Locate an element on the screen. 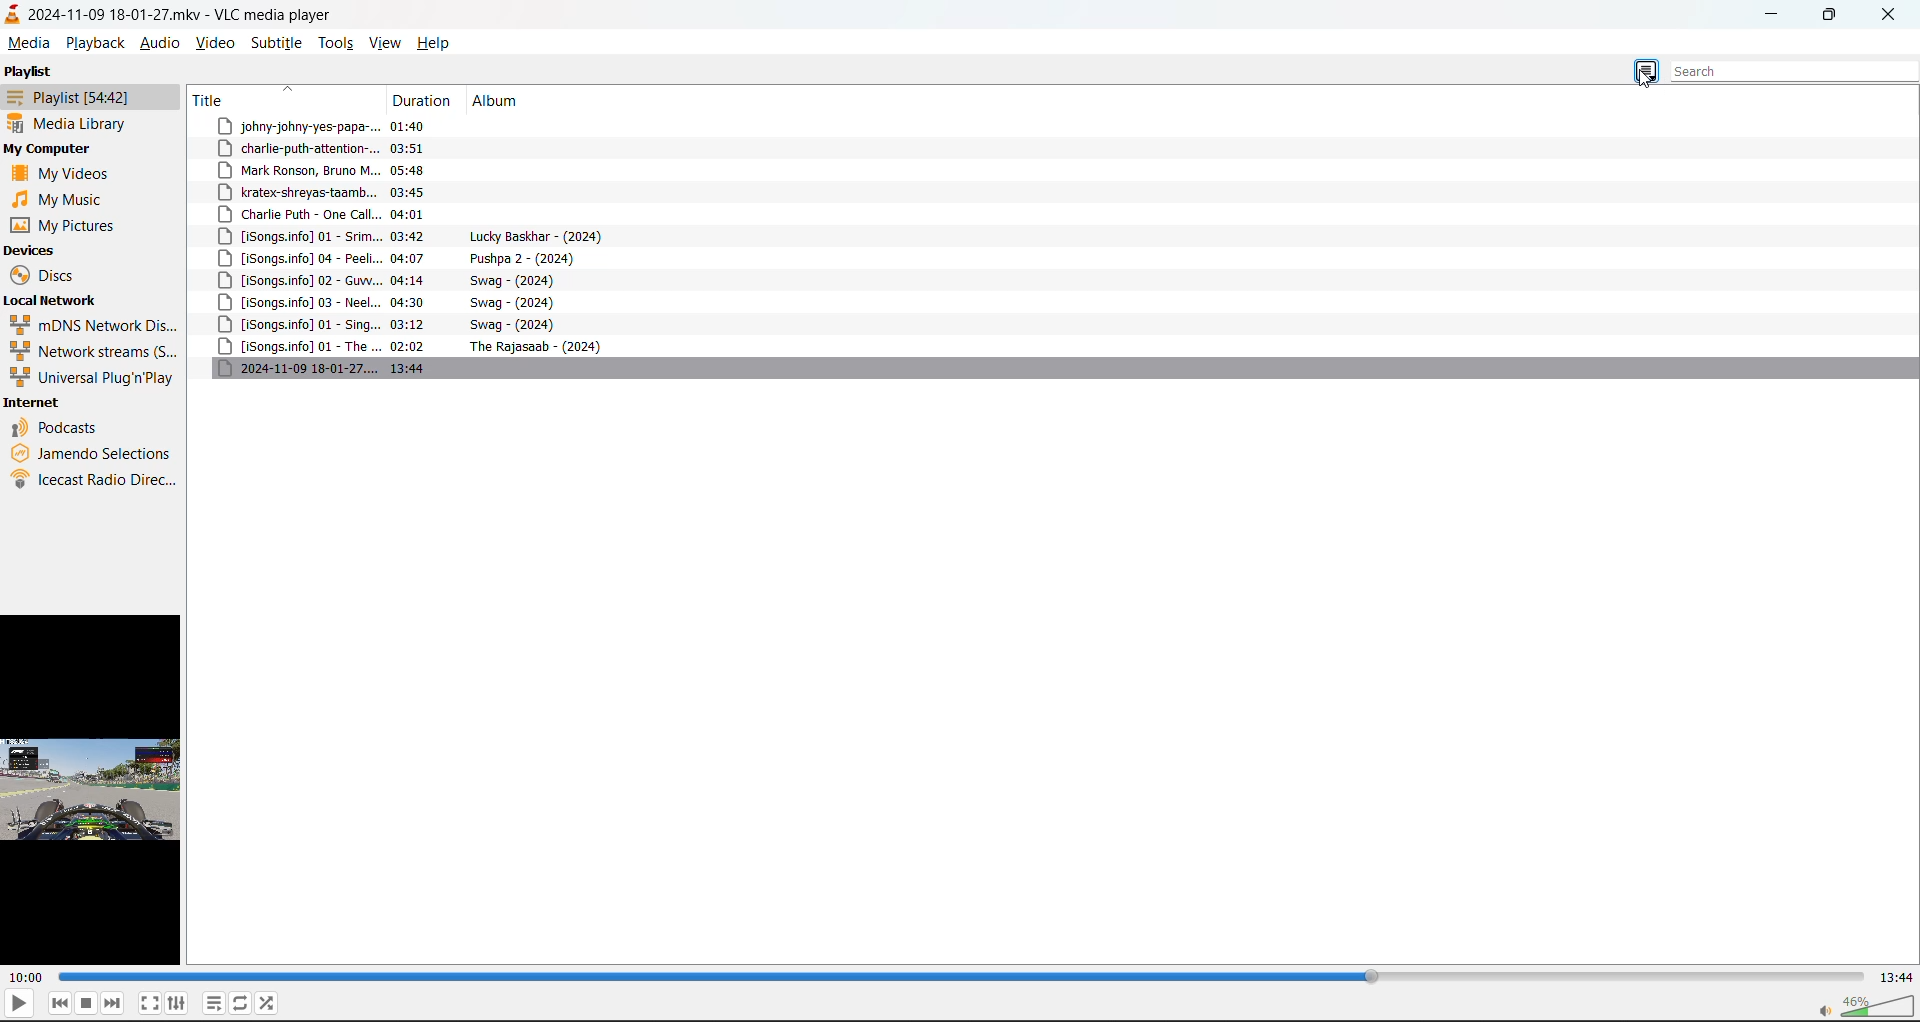 Image resolution: width=1920 pixels, height=1022 pixels. play is located at coordinates (19, 1004).